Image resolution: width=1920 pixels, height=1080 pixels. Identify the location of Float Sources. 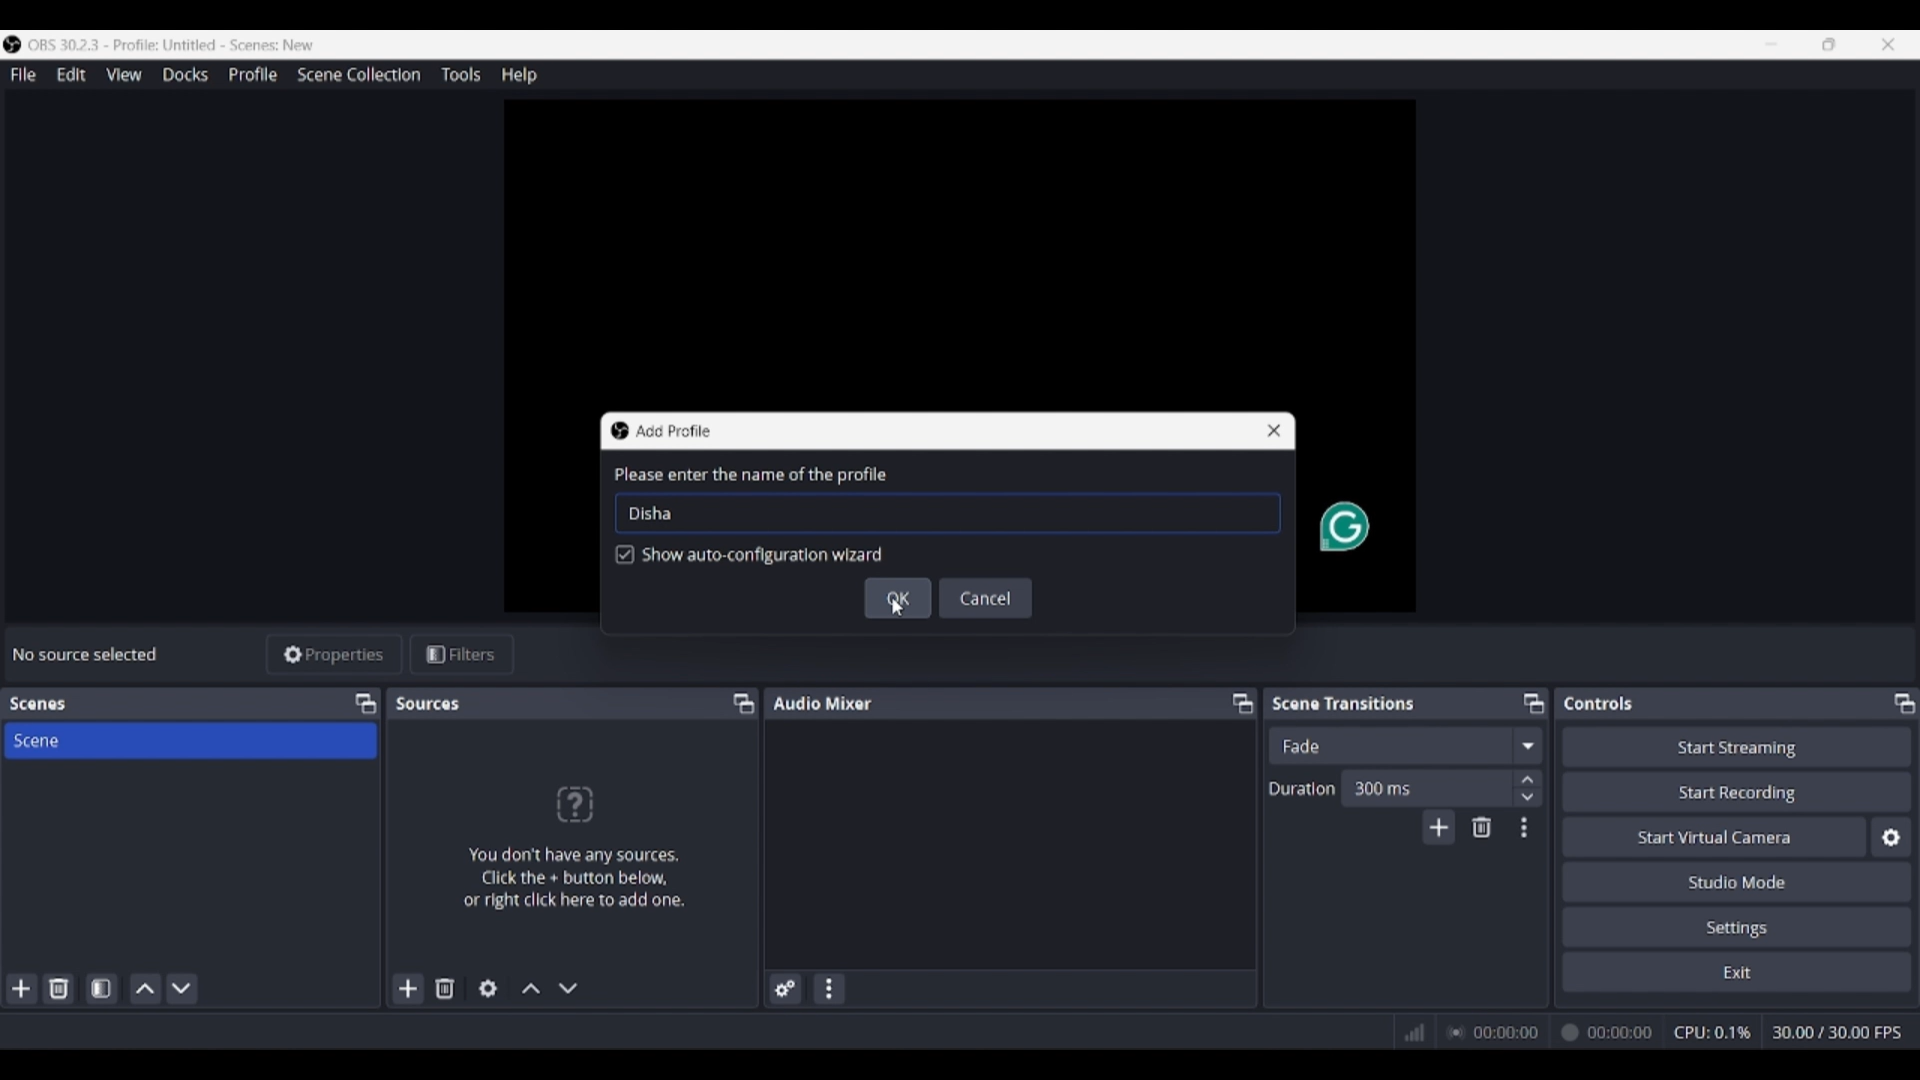
(744, 703).